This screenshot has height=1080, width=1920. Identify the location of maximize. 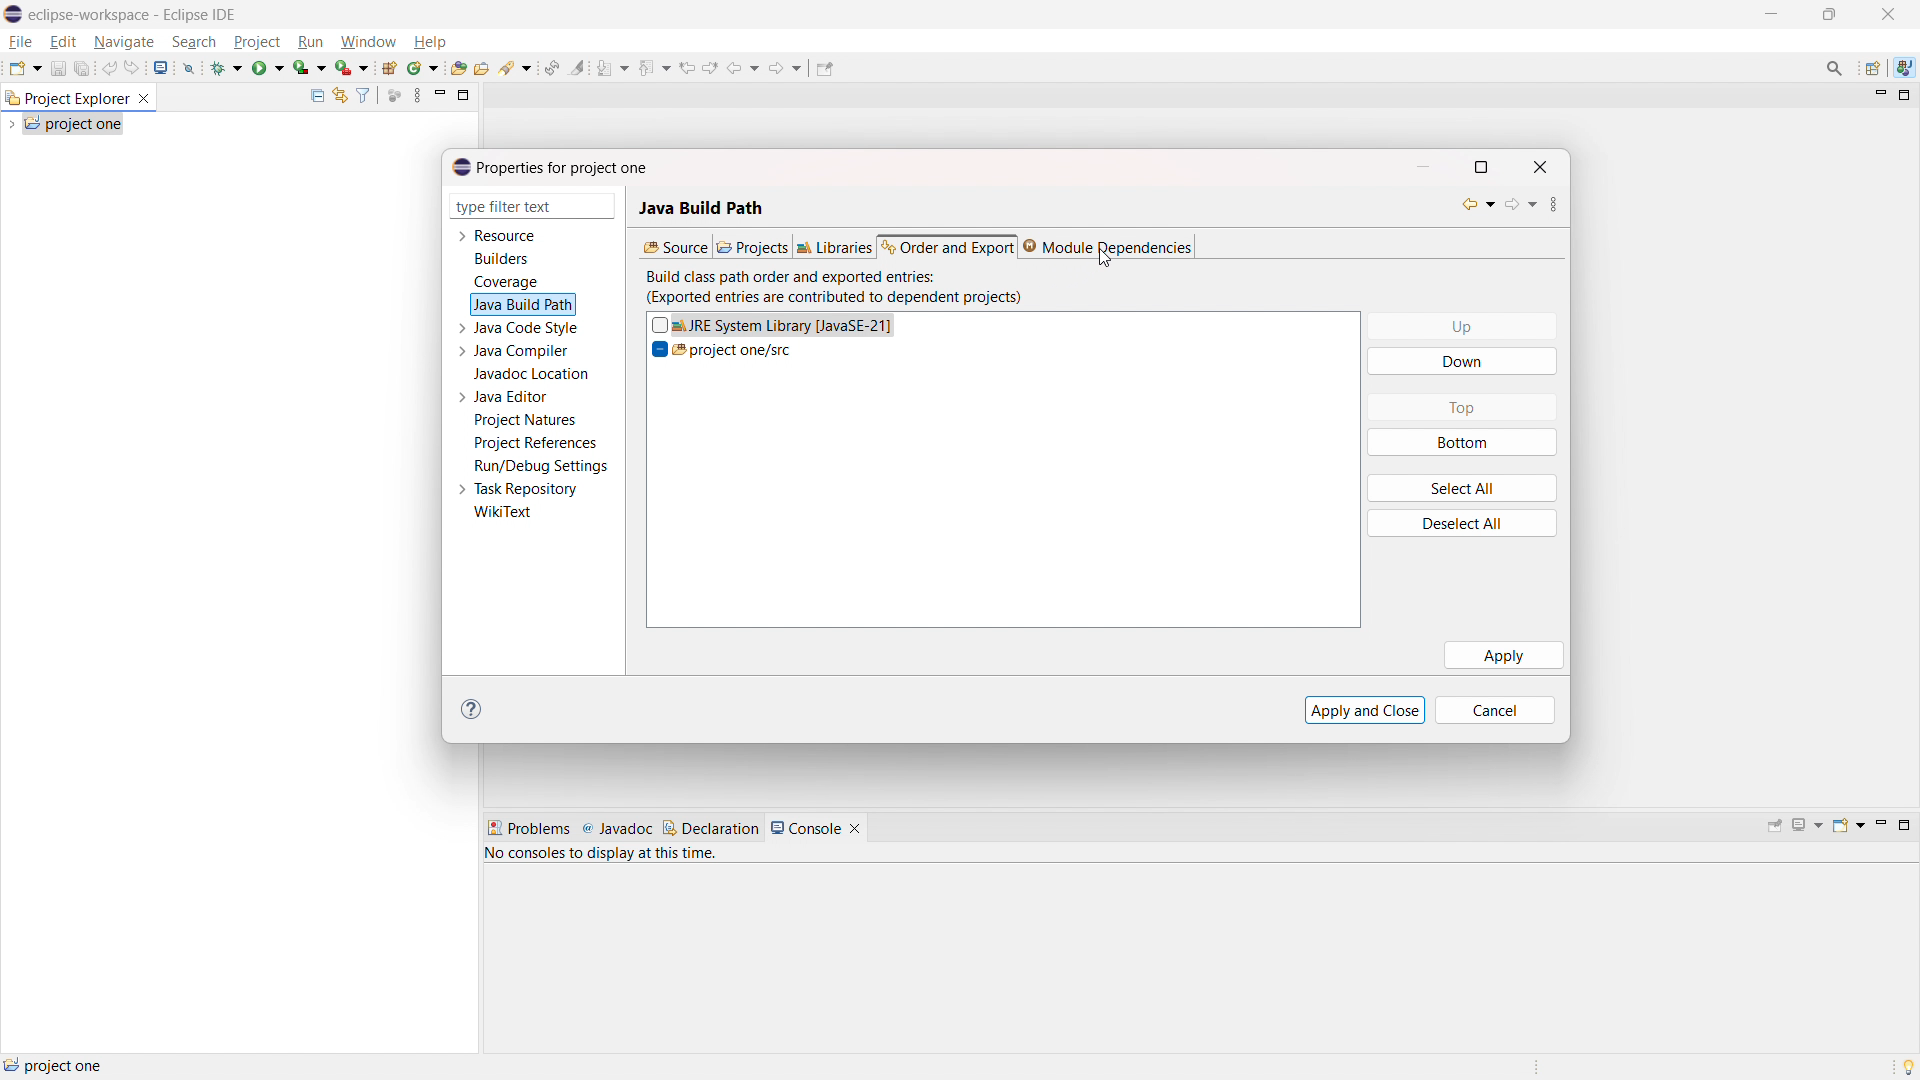
(464, 94).